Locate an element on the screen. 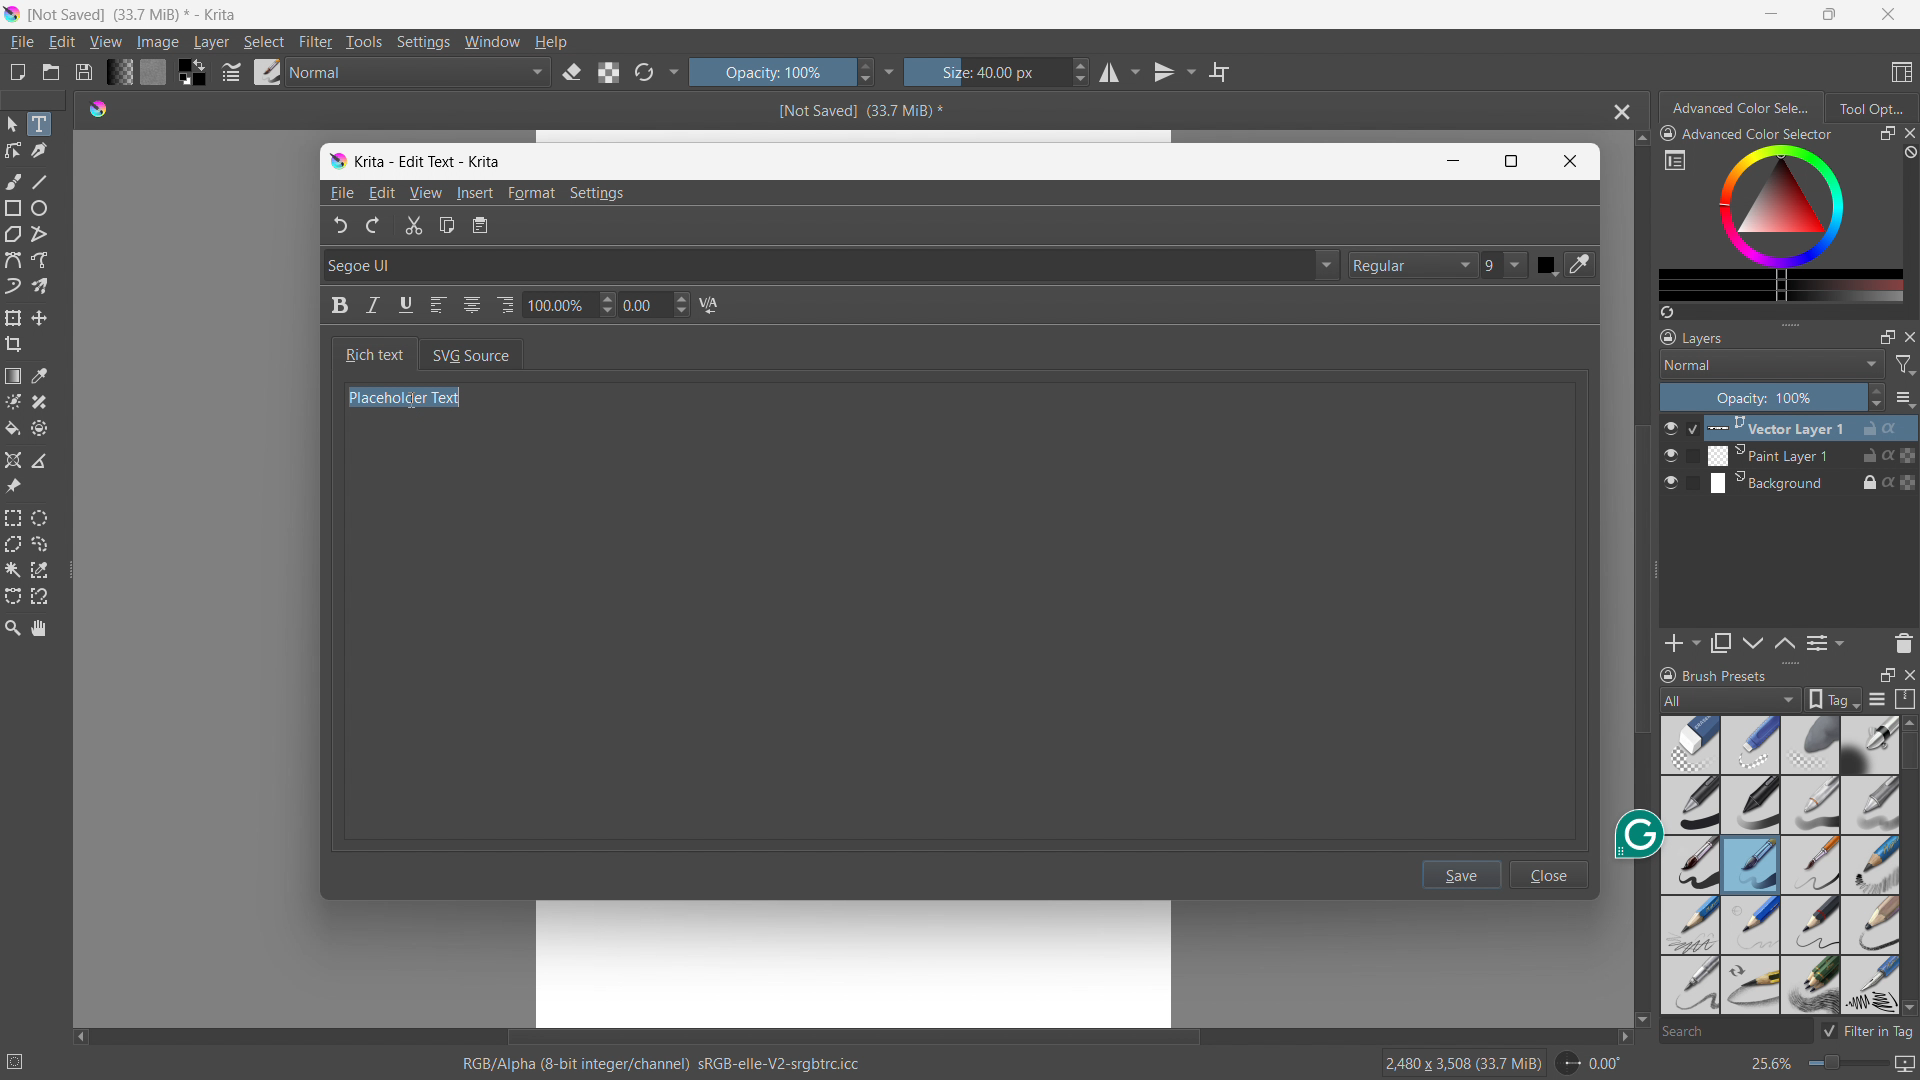 The height and width of the screenshot is (1080, 1920). reload original preset is located at coordinates (644, 71).